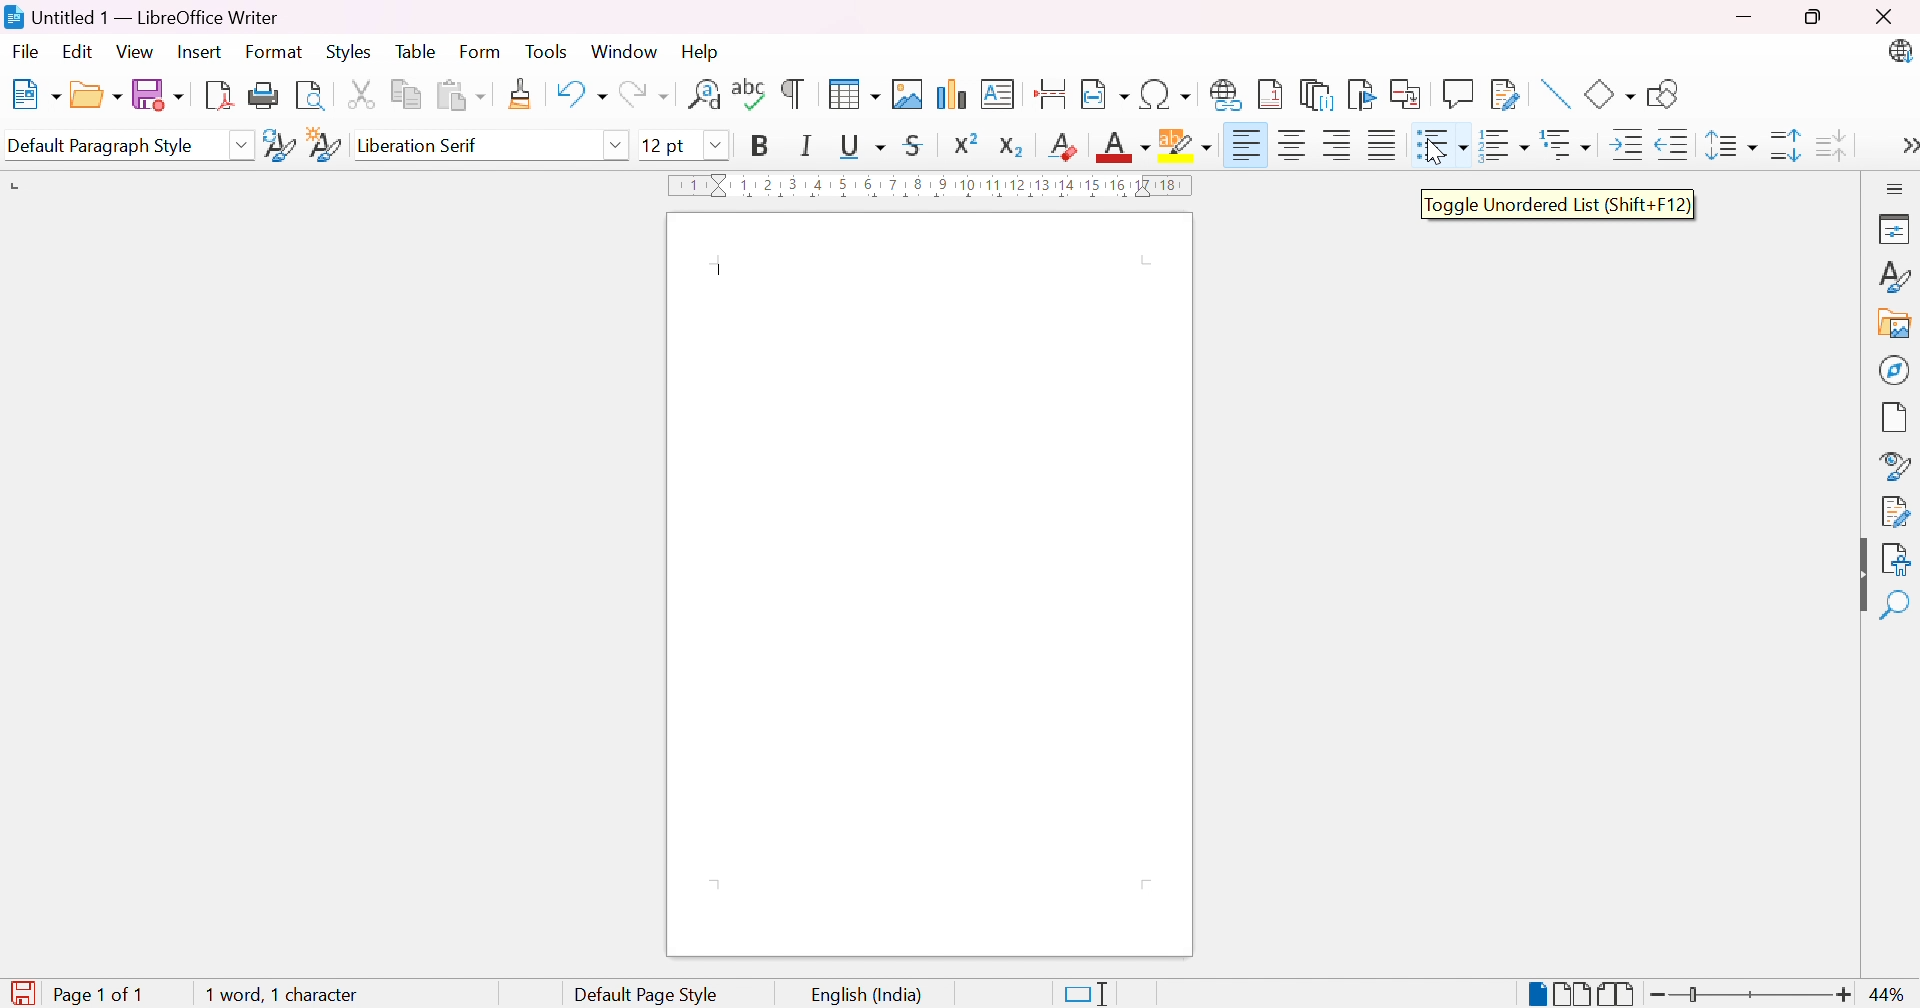 This screenshot has width=1920, height=1008. I want to click on Insert field, so click(1105, 97).